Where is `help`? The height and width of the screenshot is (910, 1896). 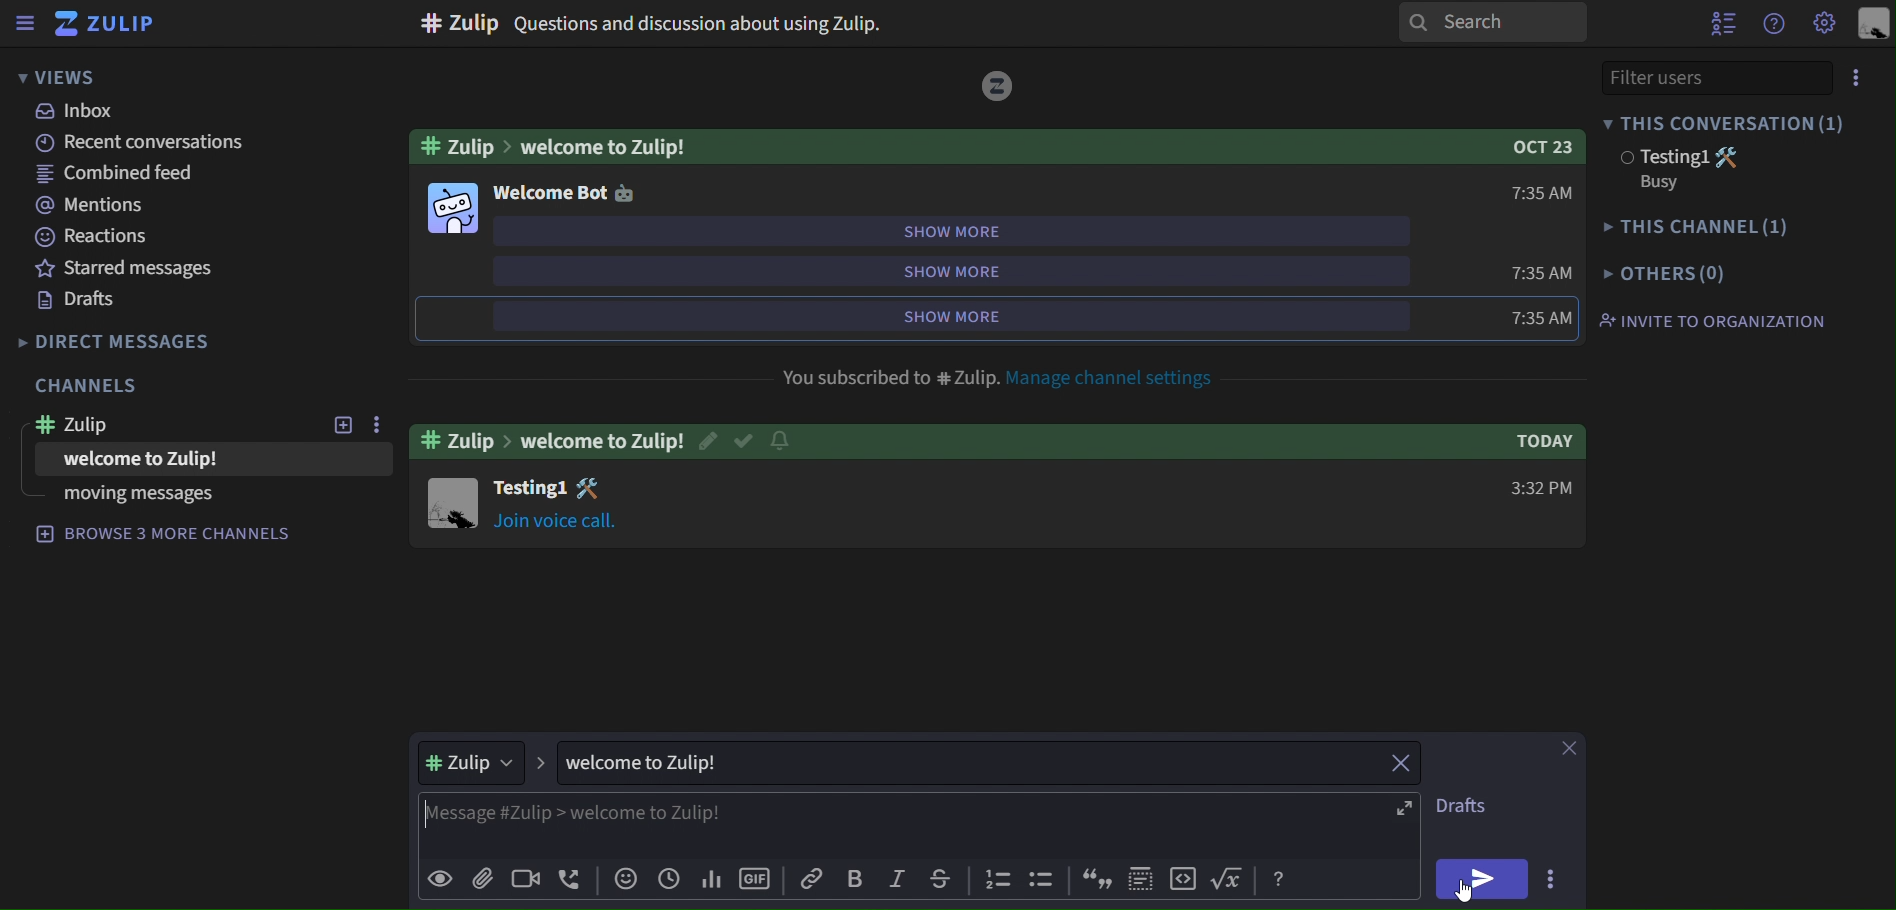
help is located at coordinates (1775, 26).